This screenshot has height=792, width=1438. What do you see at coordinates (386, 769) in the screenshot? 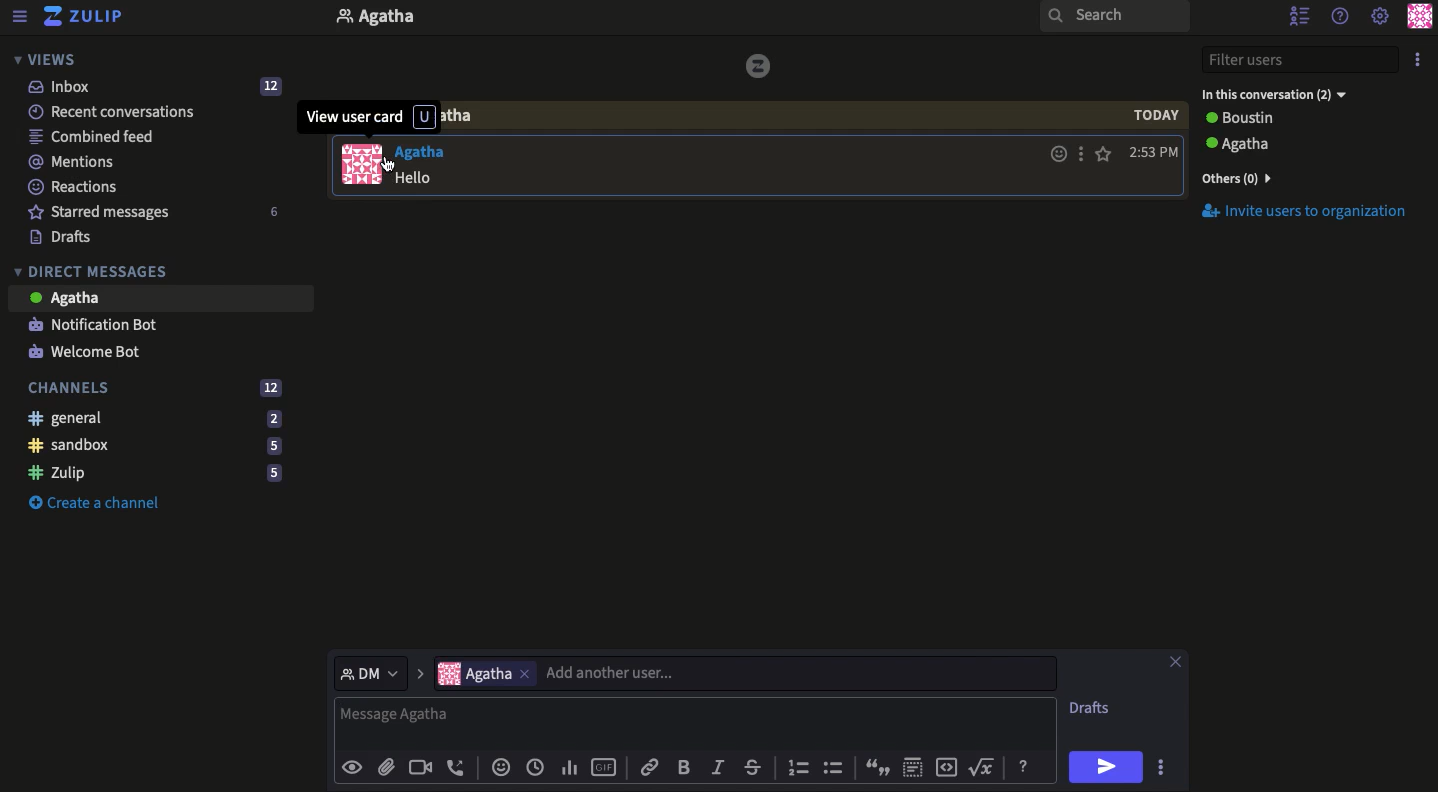
I see `File` at bounding box center [386, 769].